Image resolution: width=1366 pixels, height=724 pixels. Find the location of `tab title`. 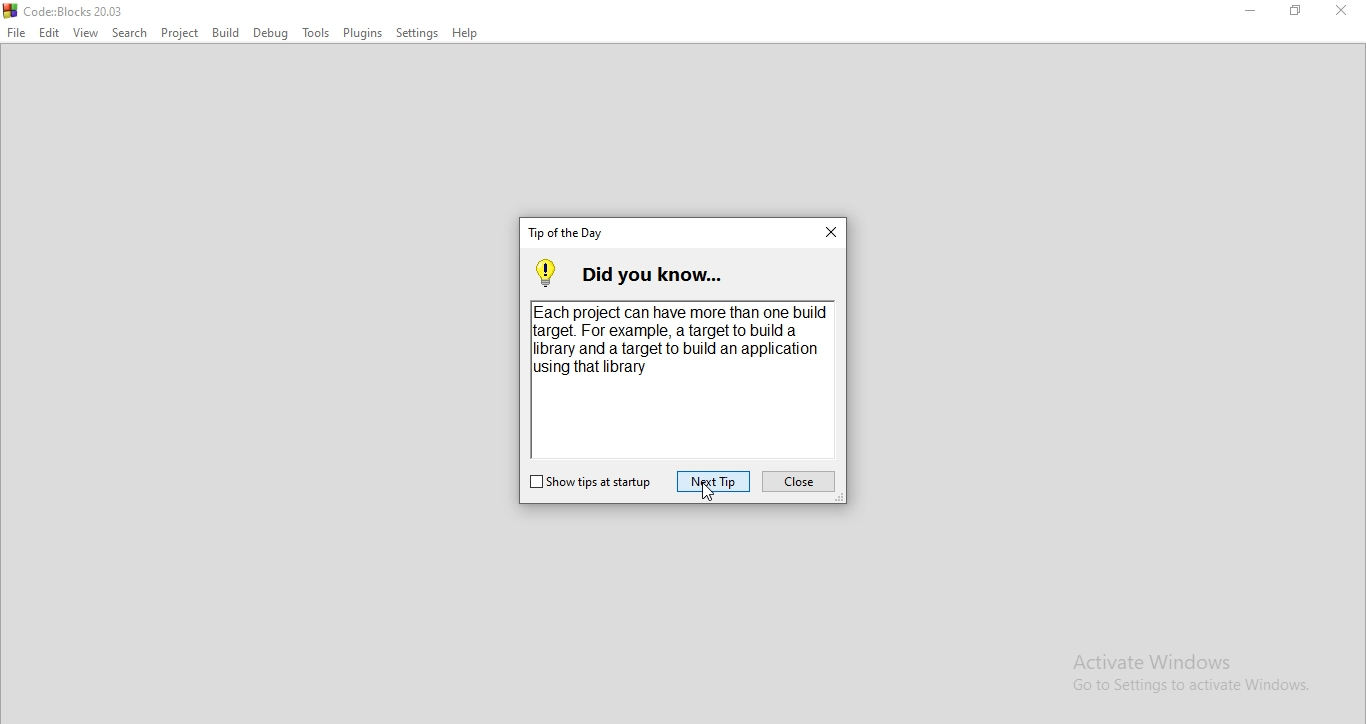

tab title is located at coordinates (569, 234).